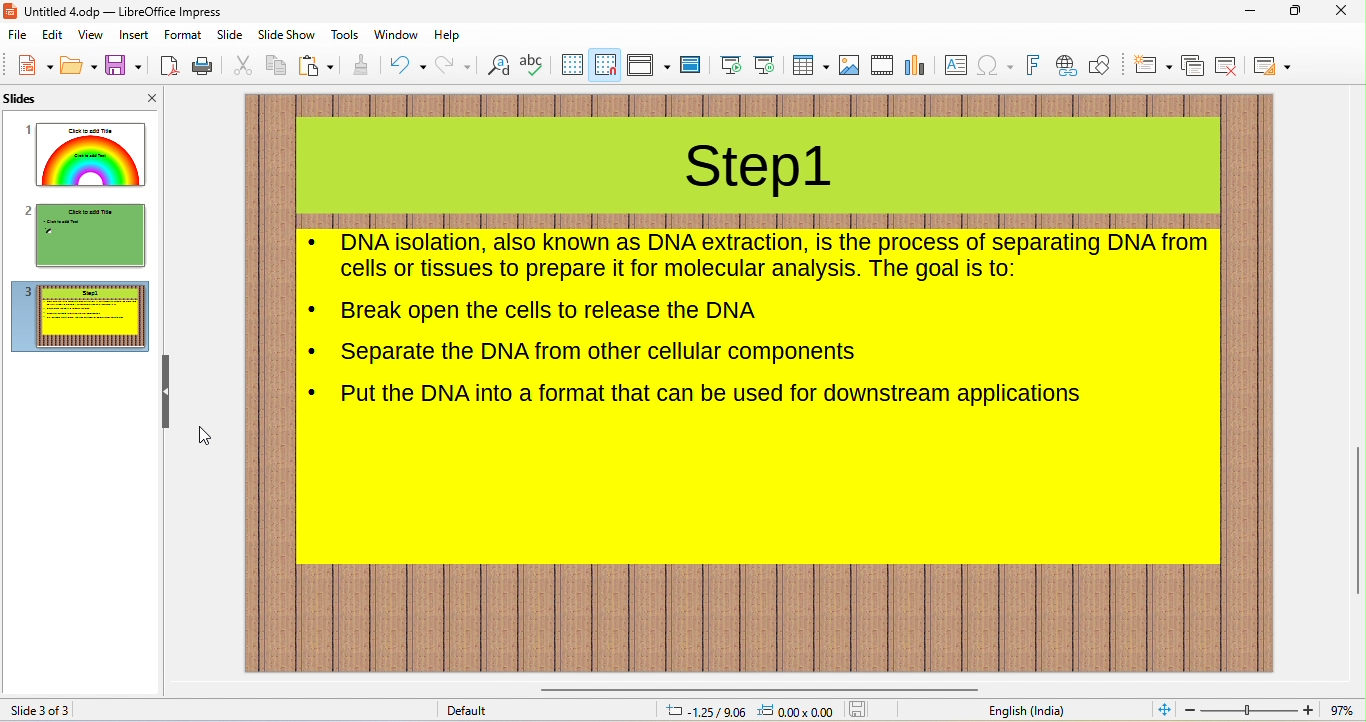 The image size is (1366, 722). I want to click on default, so click(475, 712).